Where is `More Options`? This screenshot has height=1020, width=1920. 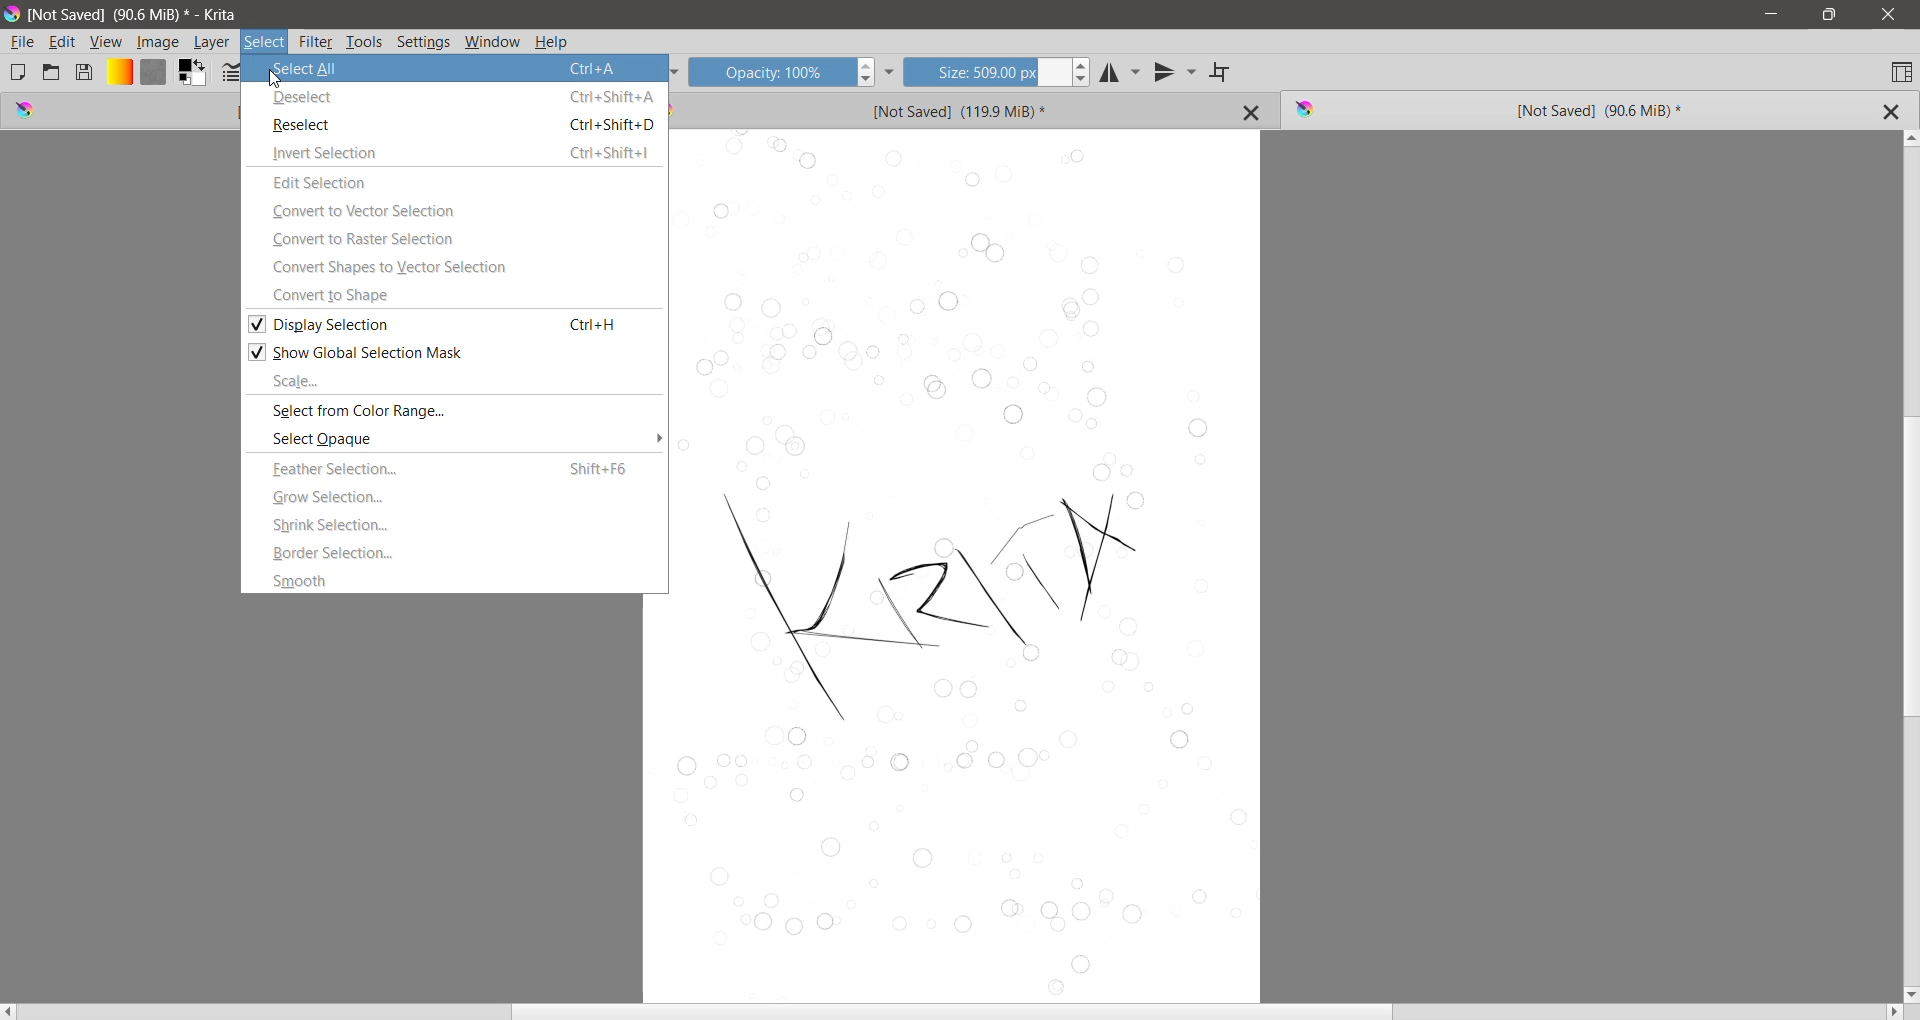 More Options is located at coordinates (653, 439).